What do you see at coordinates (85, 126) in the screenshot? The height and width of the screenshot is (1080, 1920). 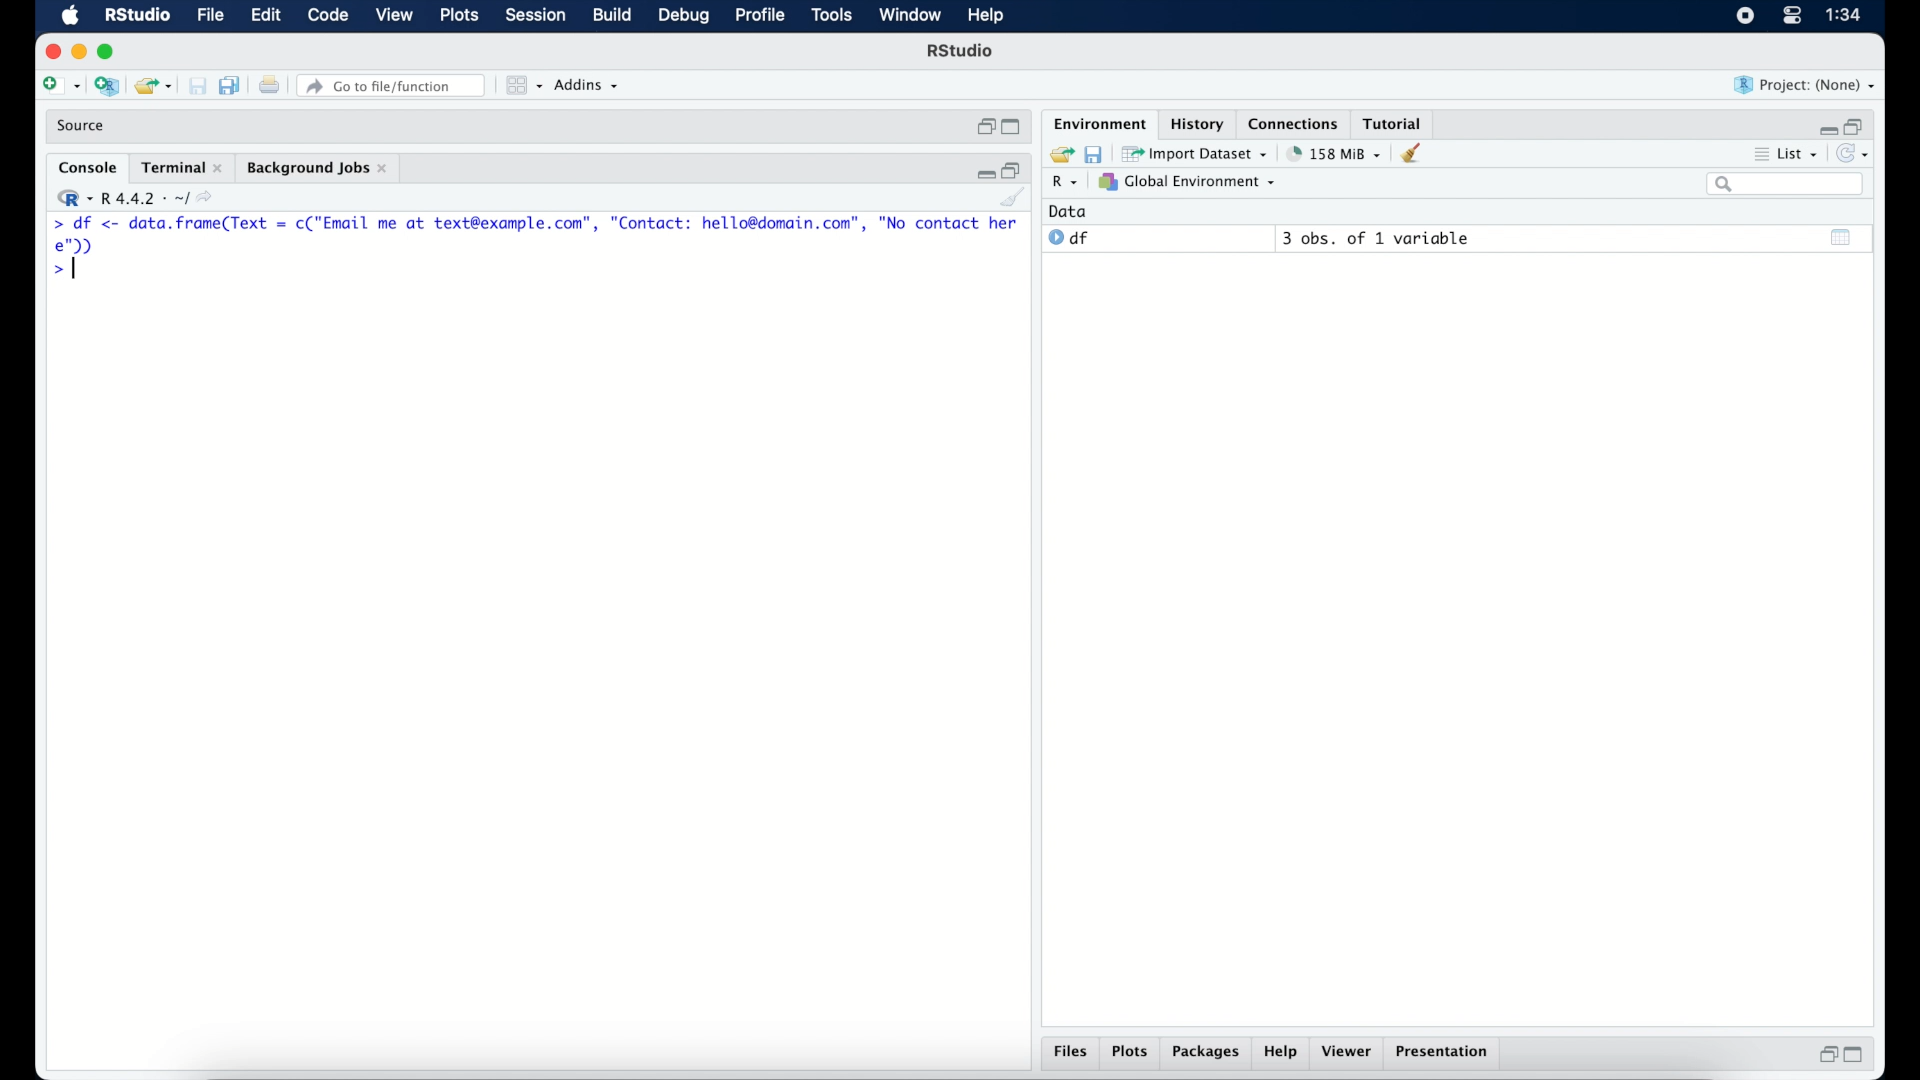 I see `source` at bounding box center [85, 126].